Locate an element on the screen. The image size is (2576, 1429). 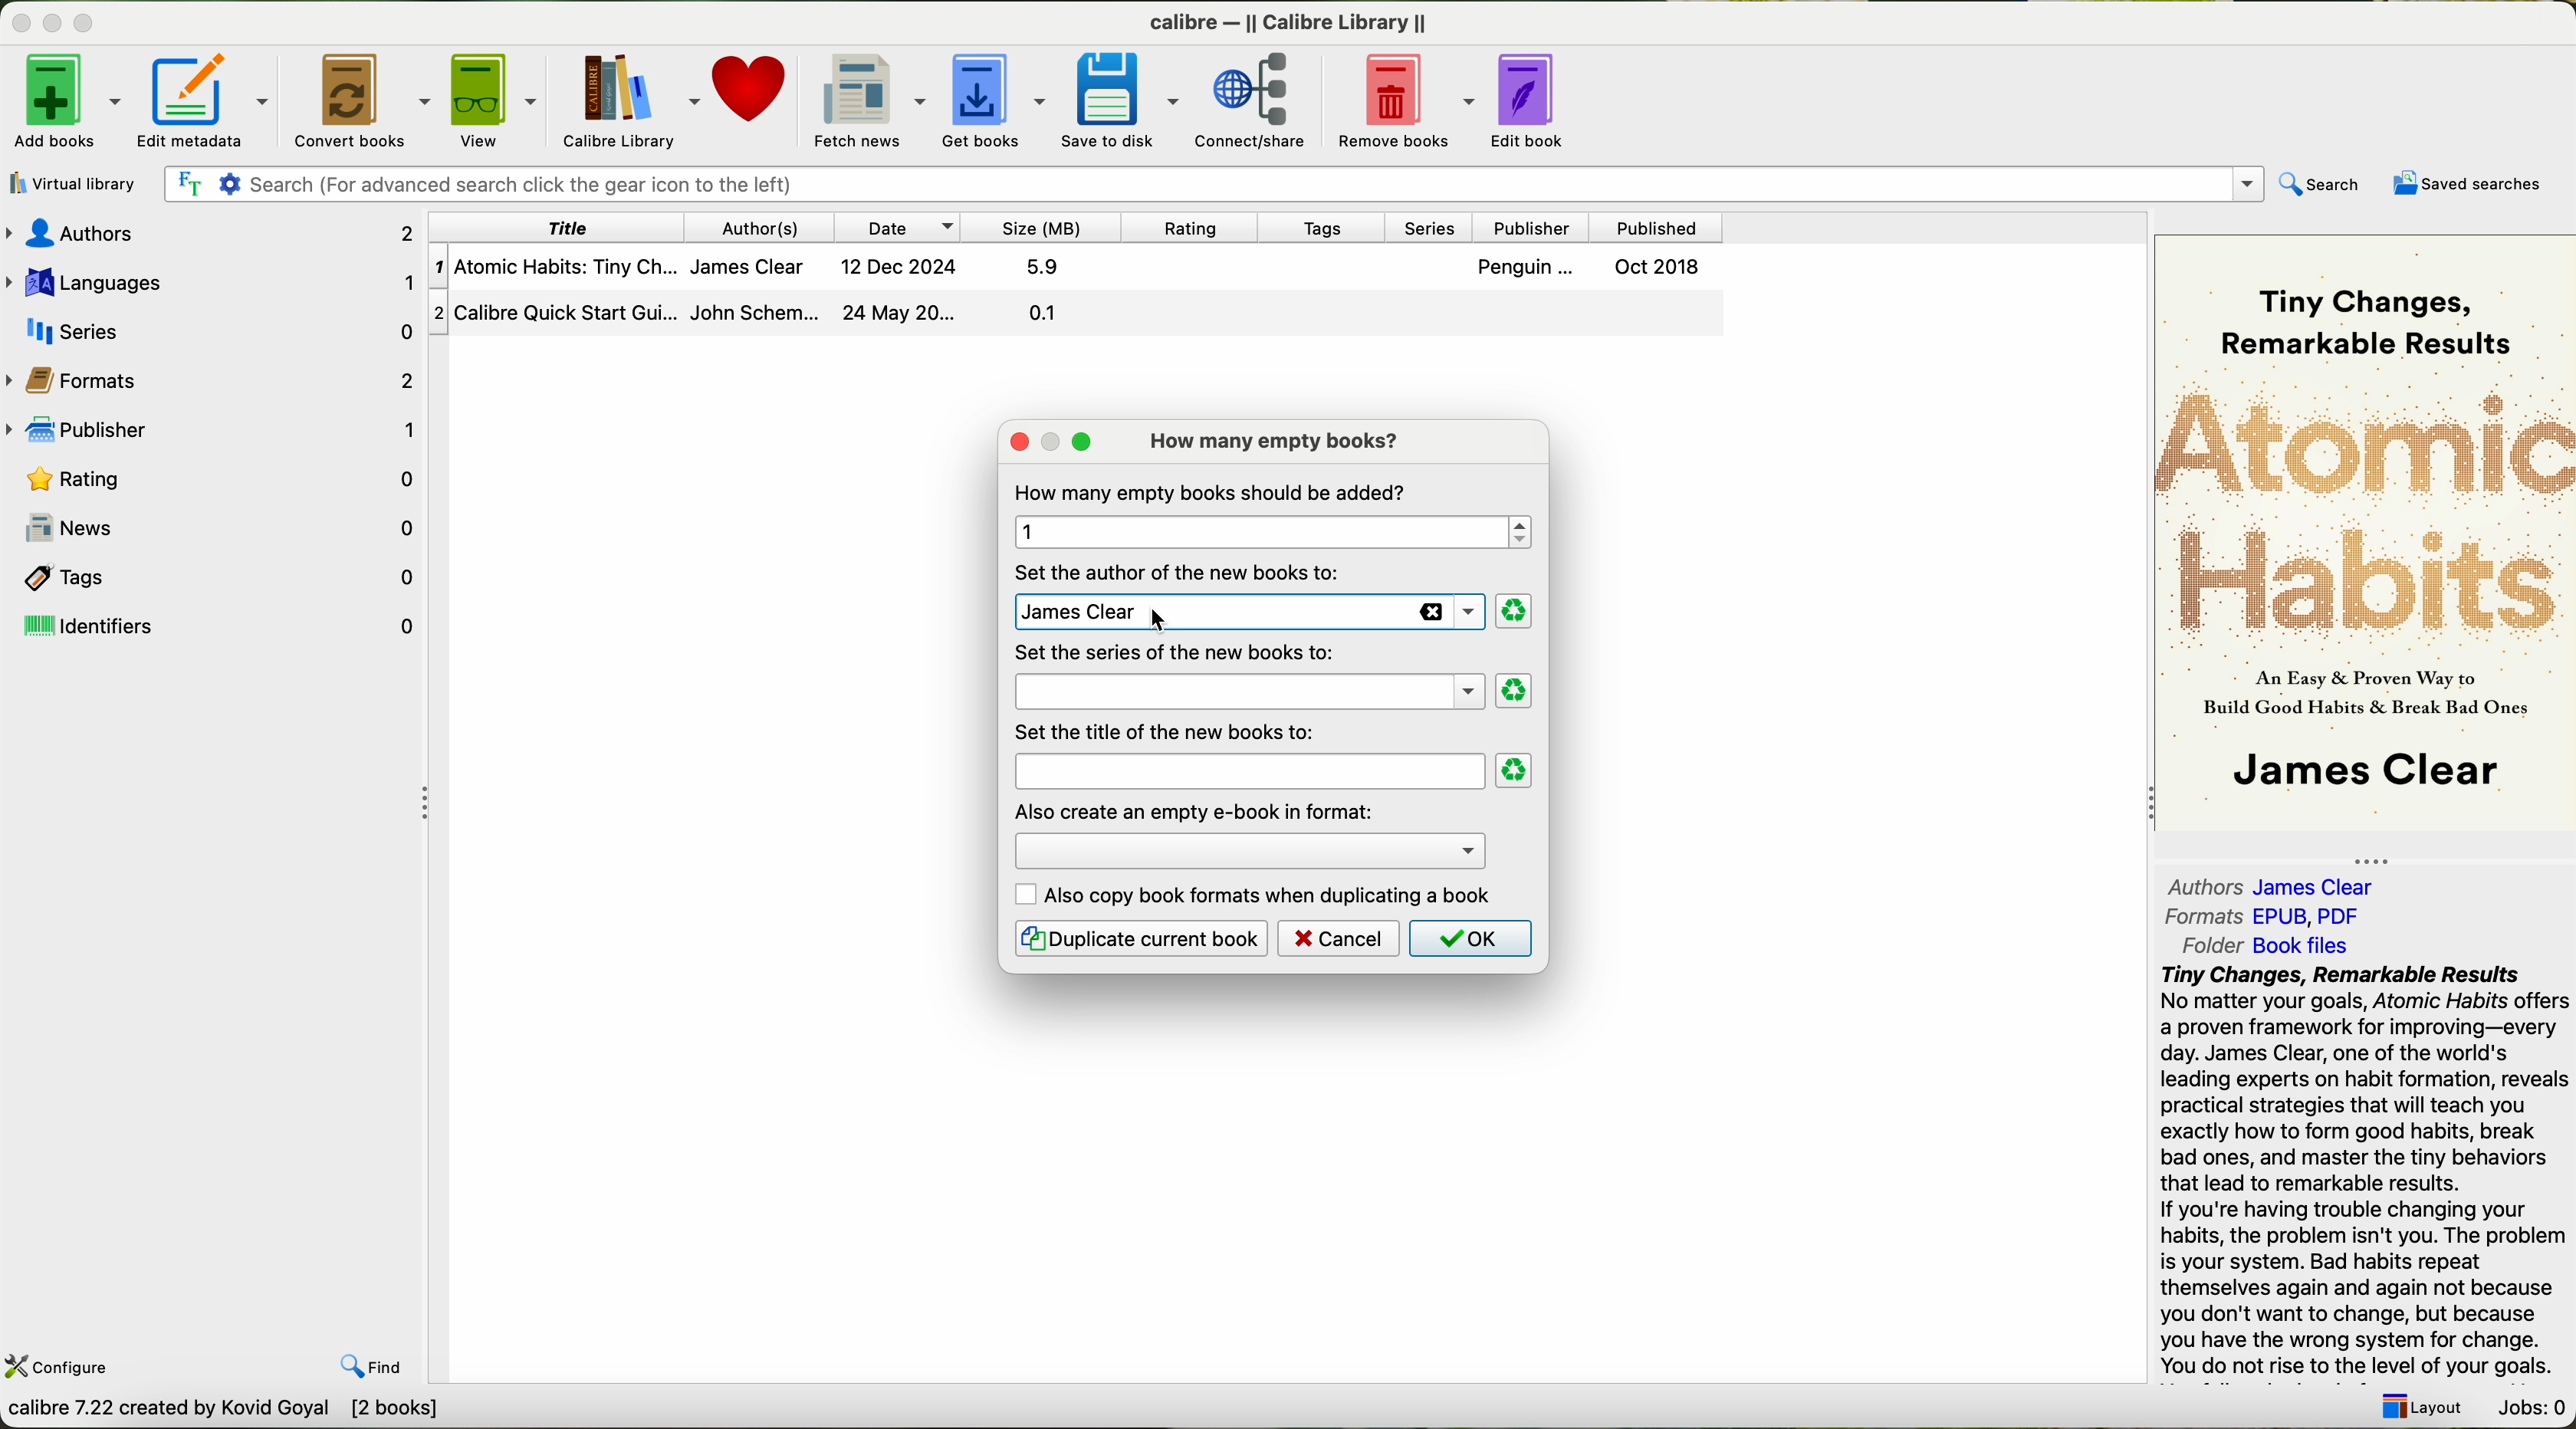
publisher is located at coordinates (213, 426).